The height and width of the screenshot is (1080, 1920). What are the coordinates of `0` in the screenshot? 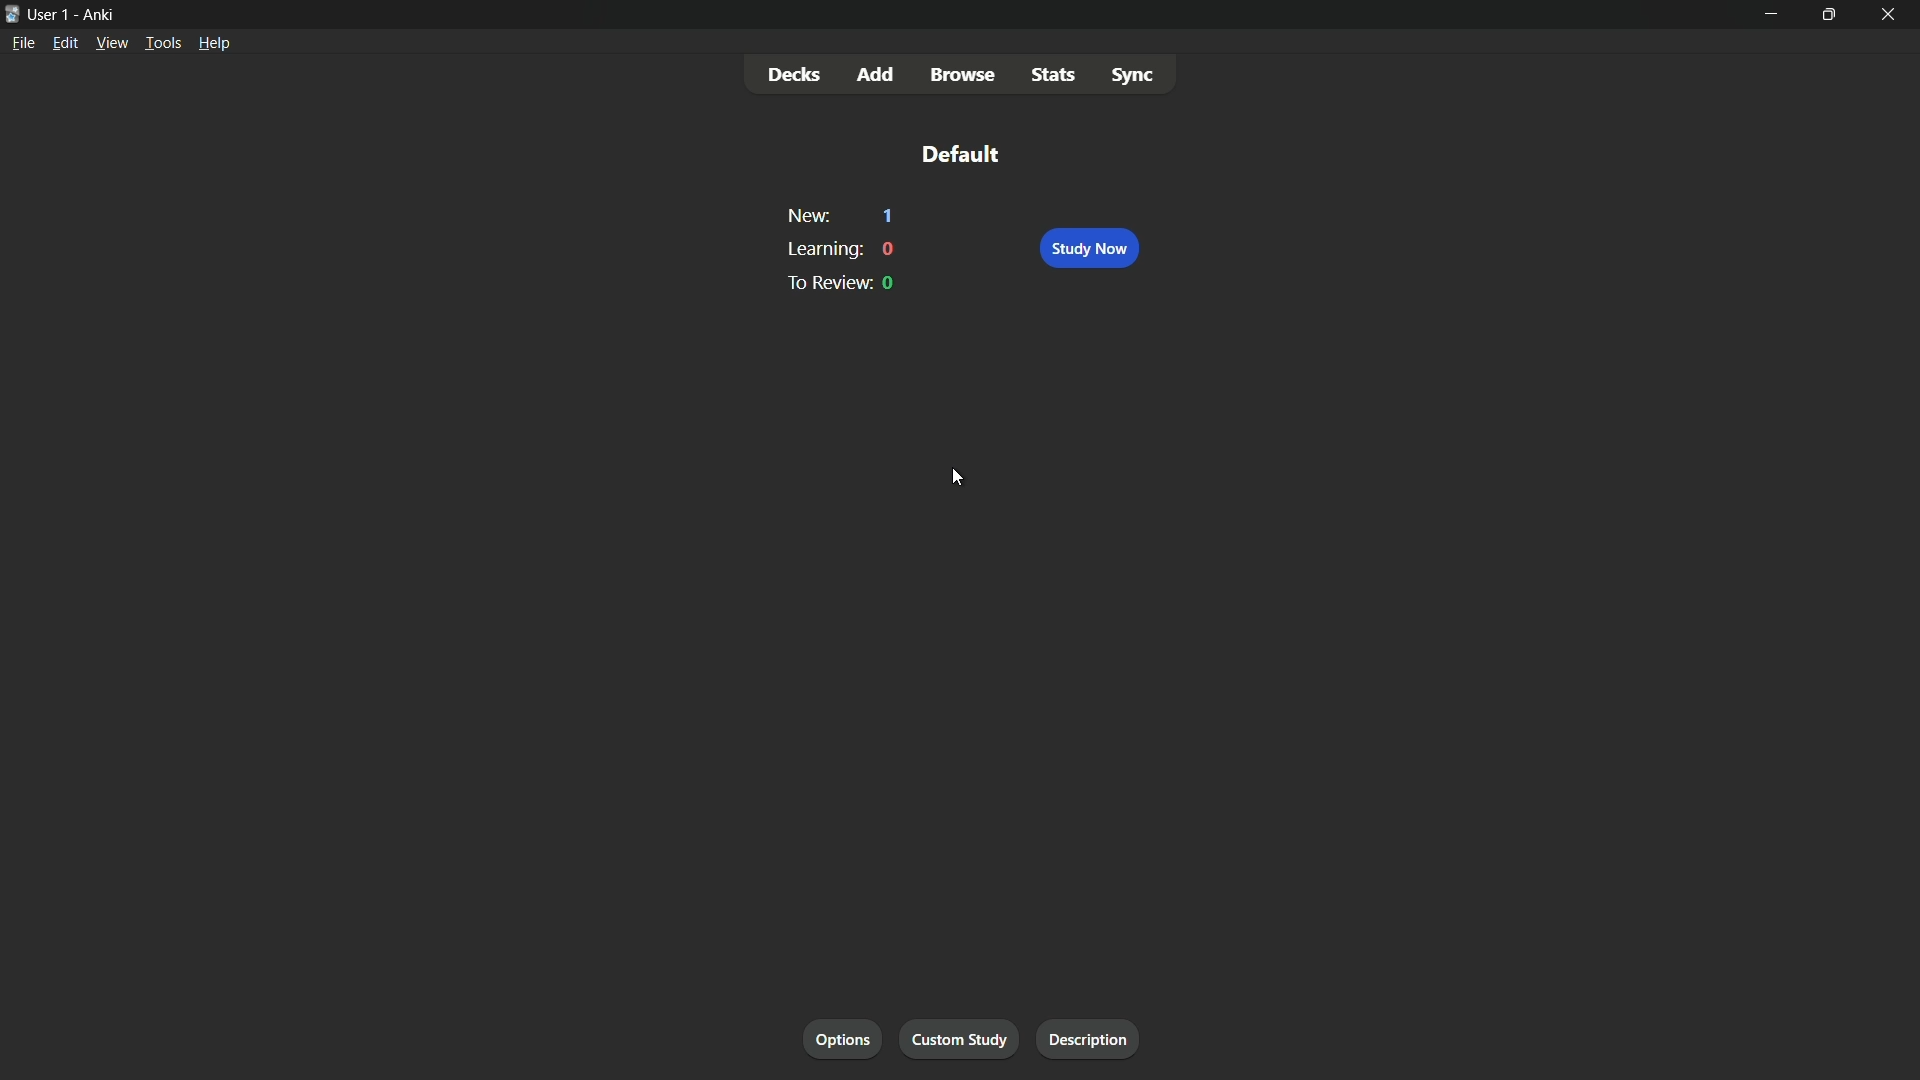 It's located at (892, 250).